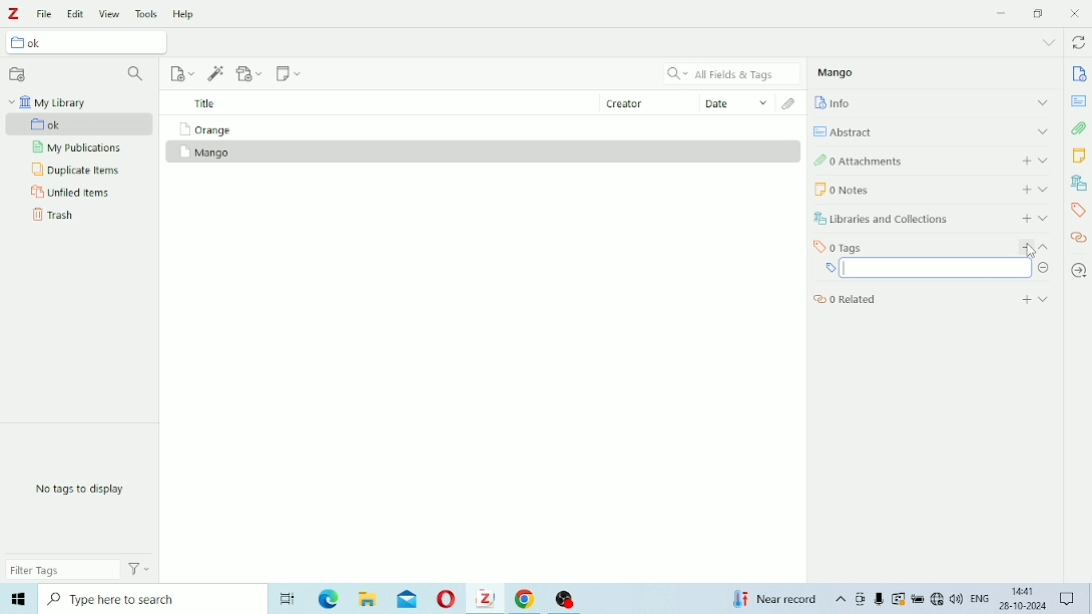 The width and height of the screenshot is (1092, 614). Describe the element at coordinates (933, 101) in the screenshot. I see `Info` at that location.